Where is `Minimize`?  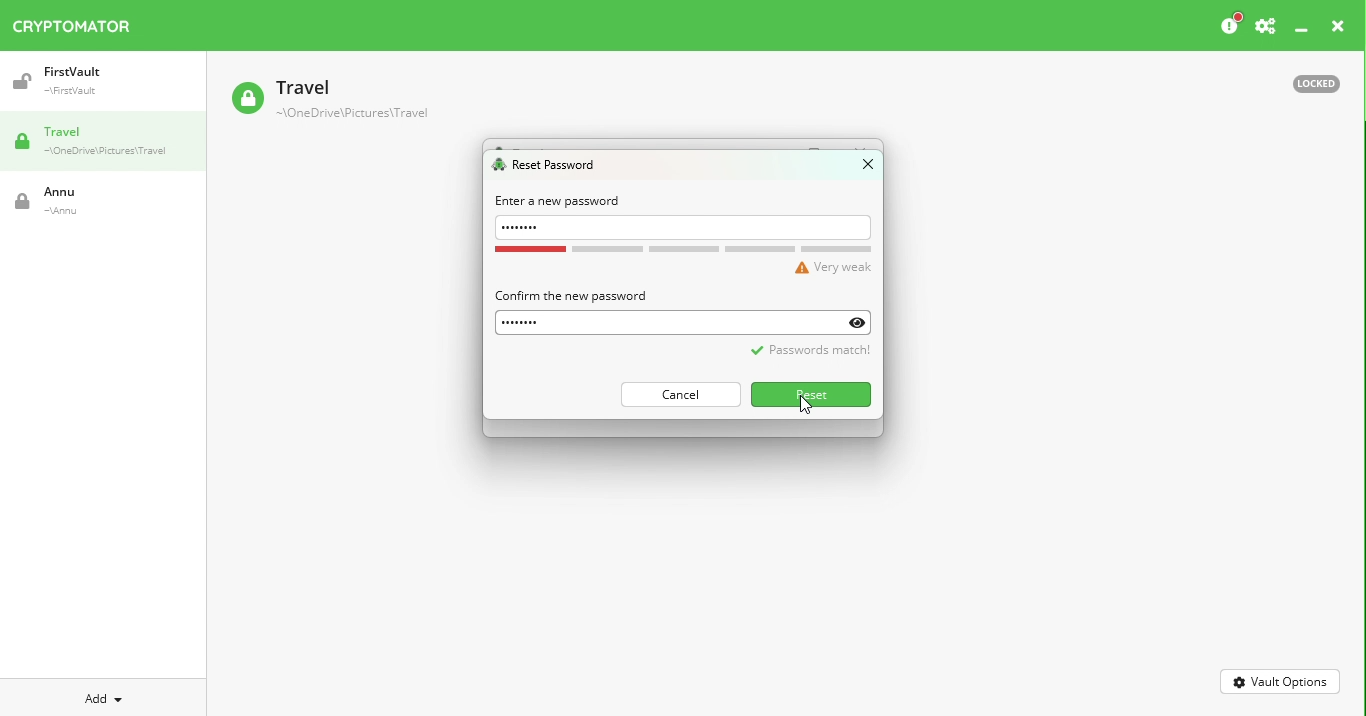 Minimize is located at coordinates (1302, 31).